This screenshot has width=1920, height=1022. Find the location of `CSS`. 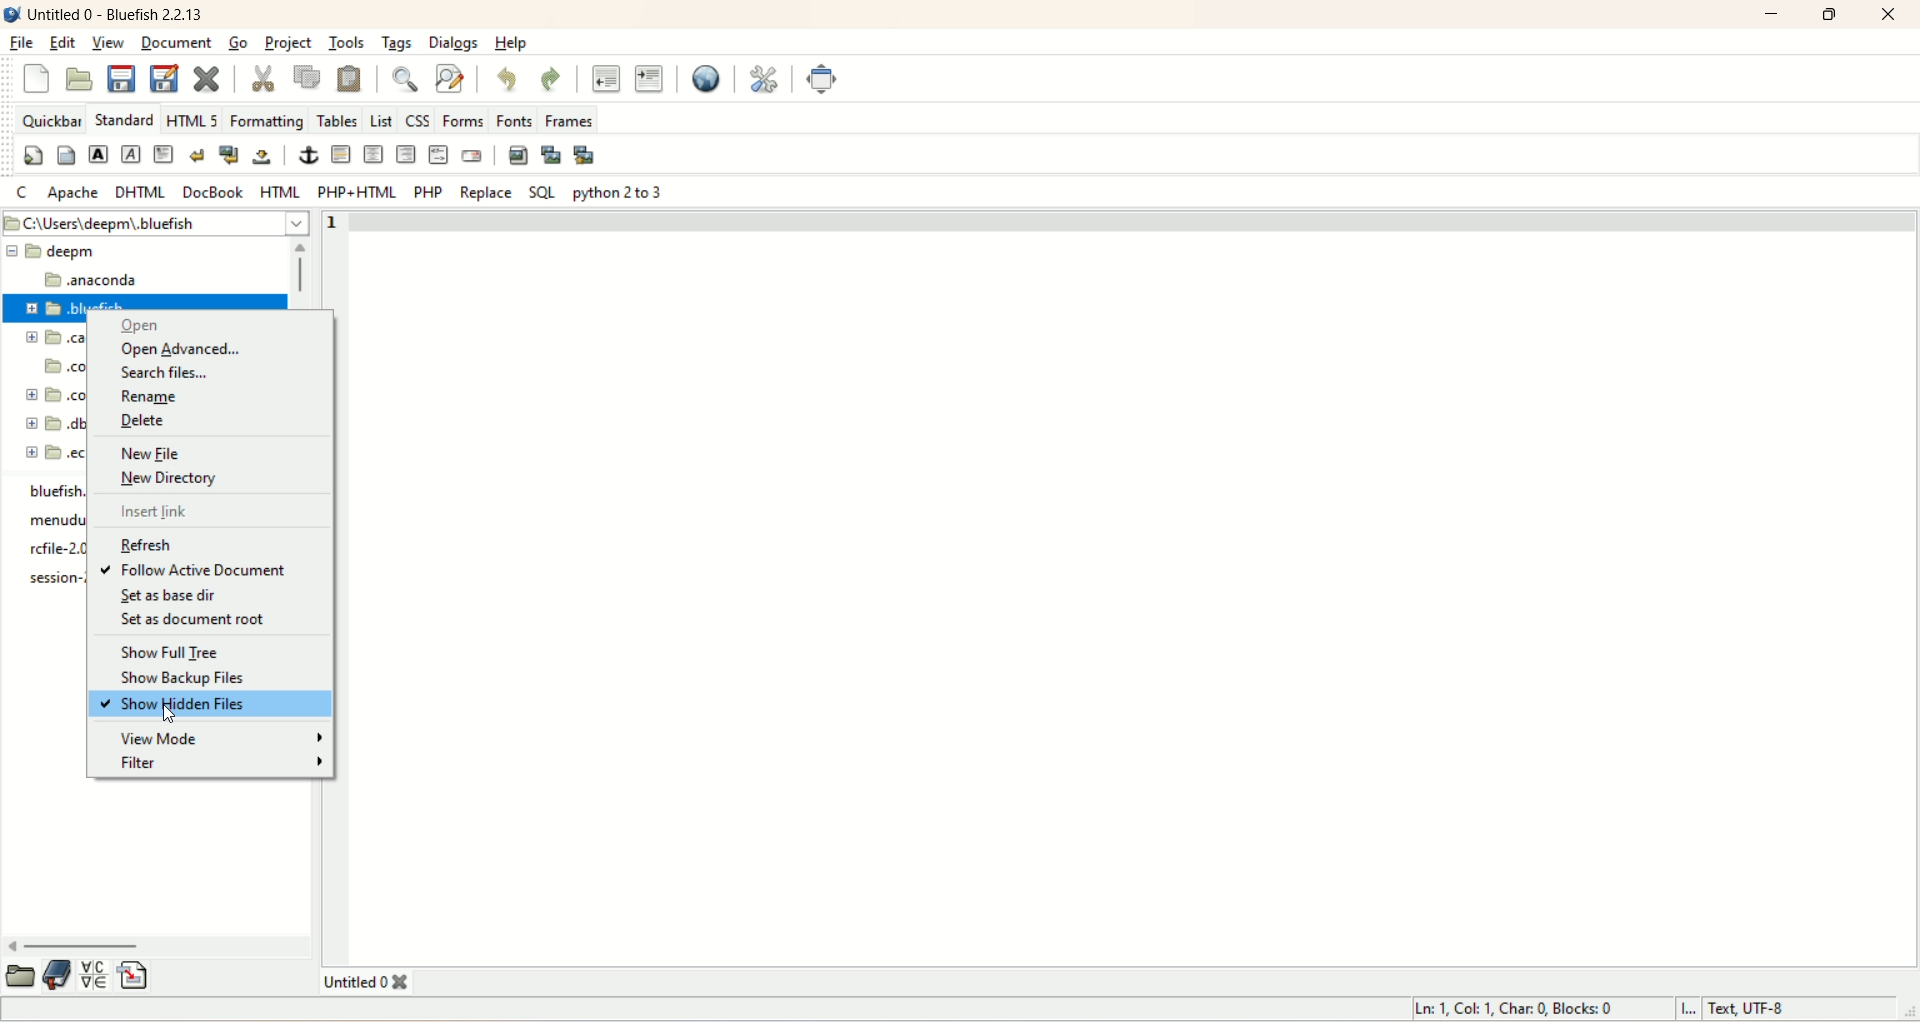

CSS is located at coordinates (419, 120).